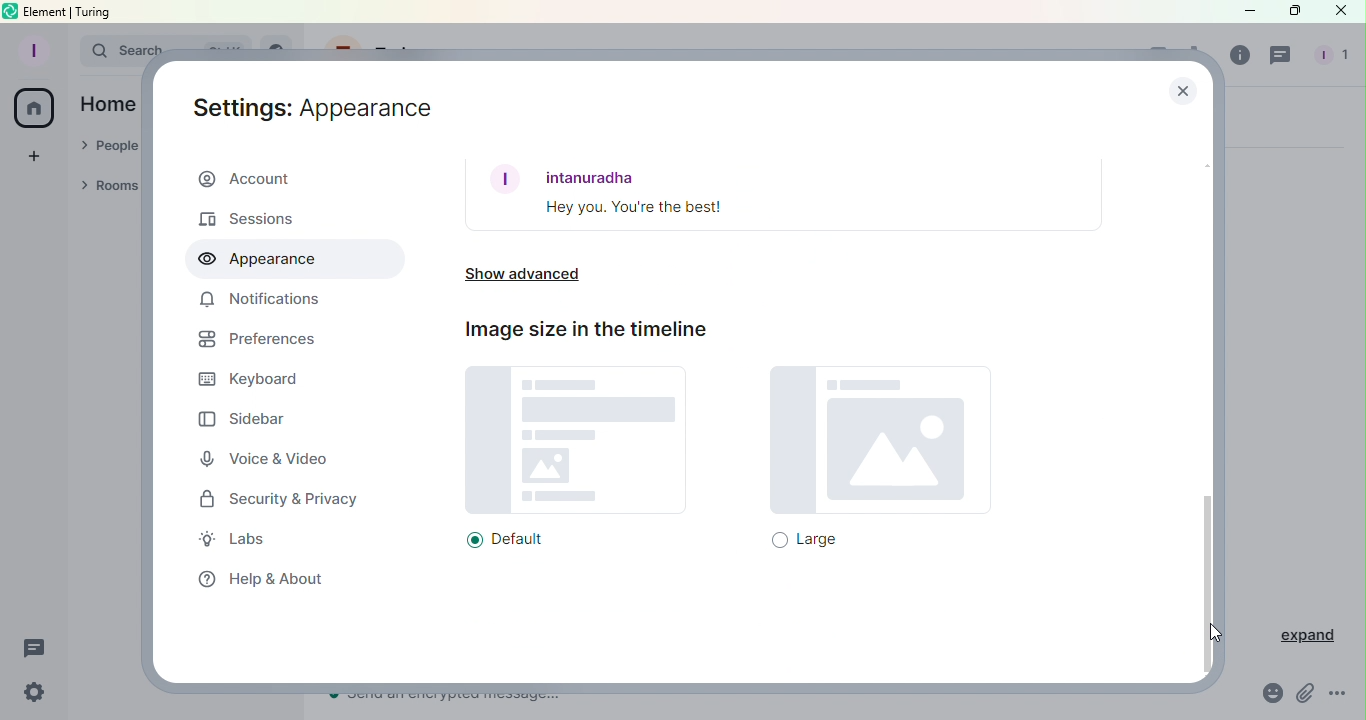  Describe the element at coordinates (33, 154) in the screenshot. I see `Create a space` at that location.